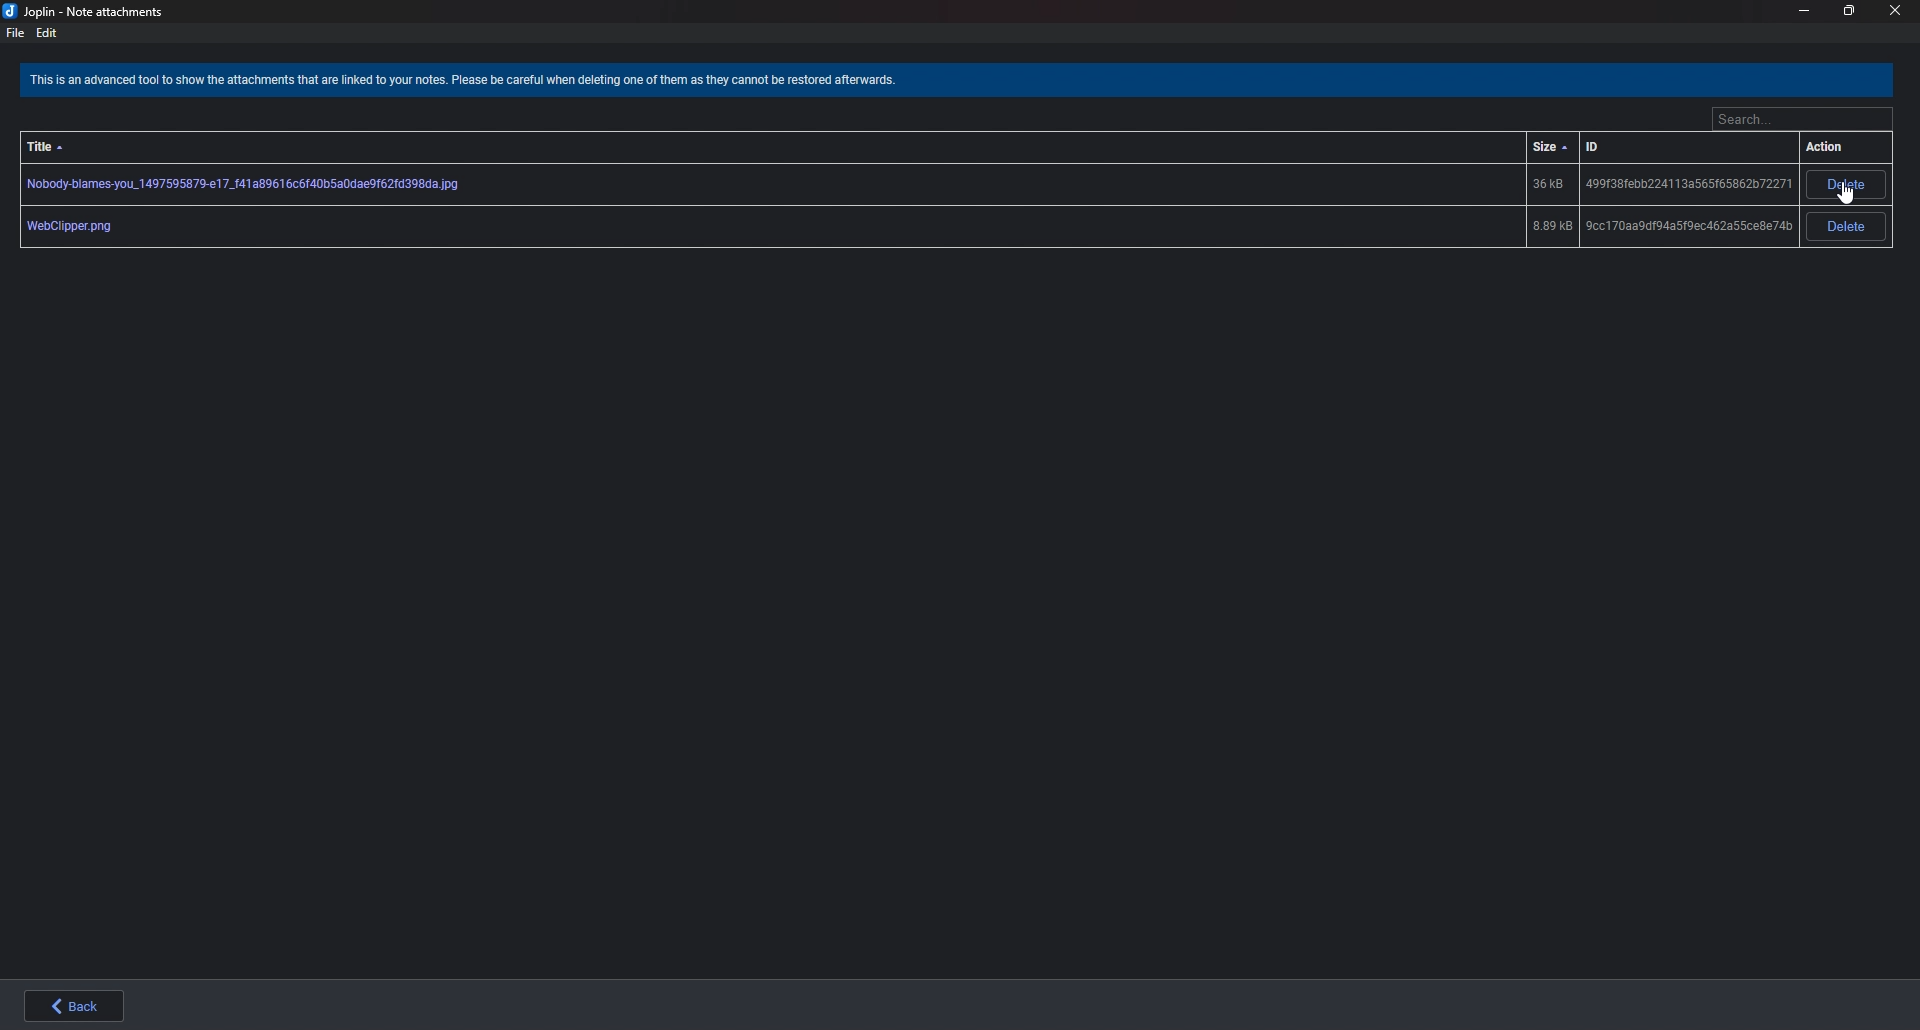 This screenshot has width=1920, height=1030. Describe the element at coordinates (1896, 11) in the screenshot. I see `close` at that location.